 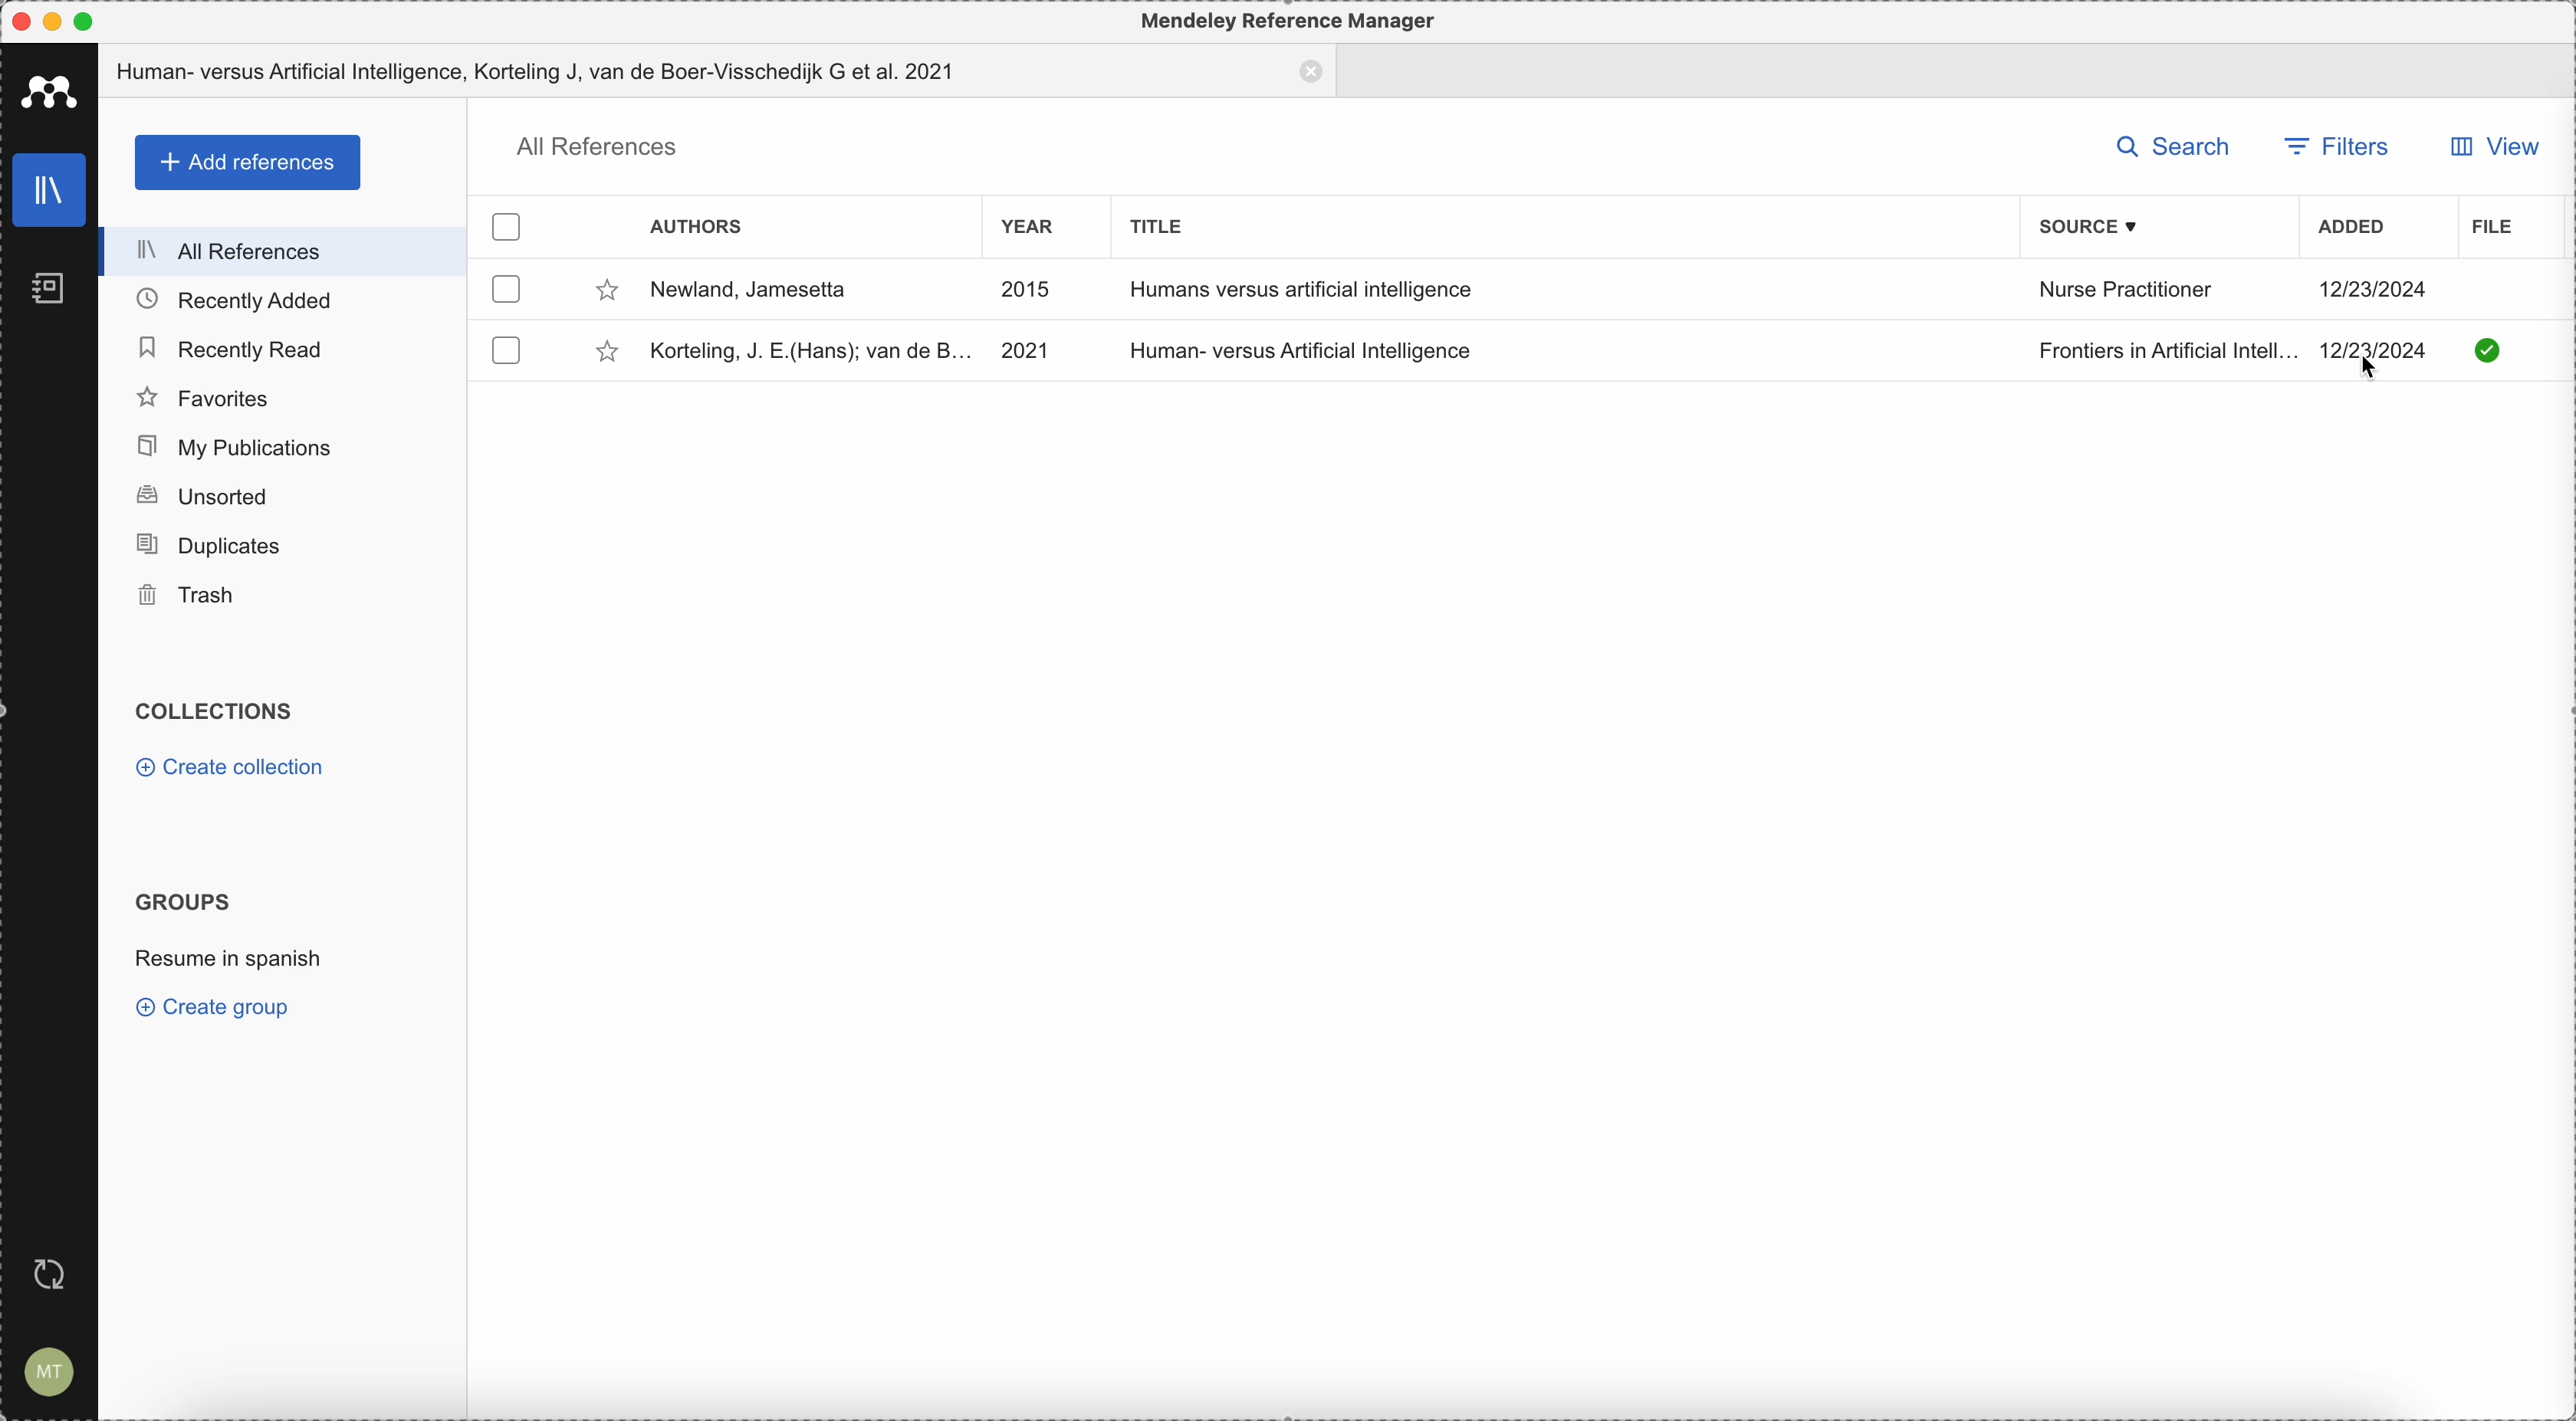 I want to click on downloaded document, so click(x=2484, y=354).